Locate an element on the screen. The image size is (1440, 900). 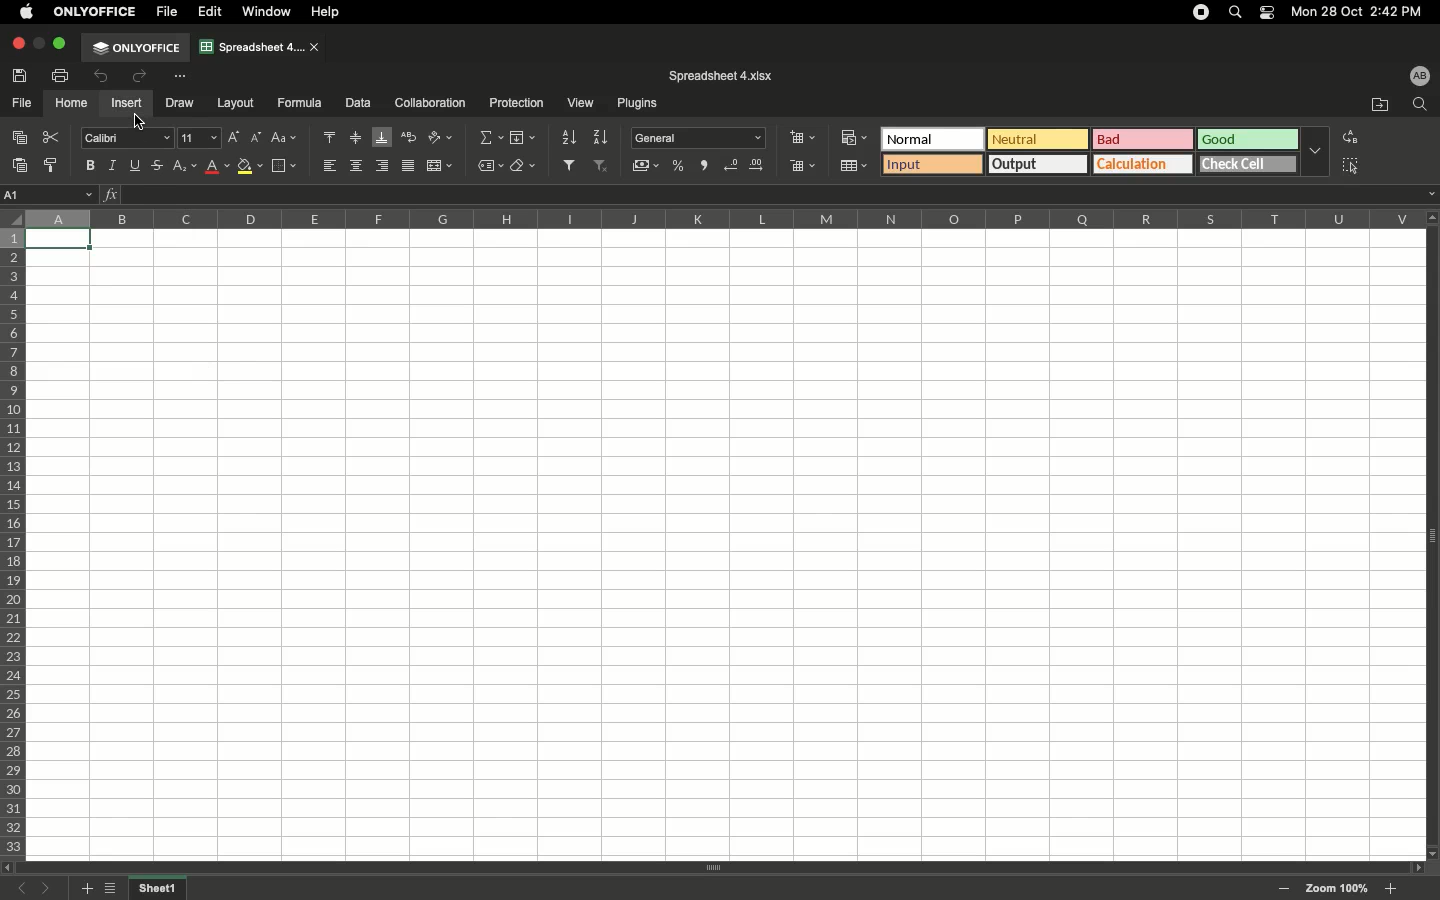
Save is located at coordinates (23, 75).